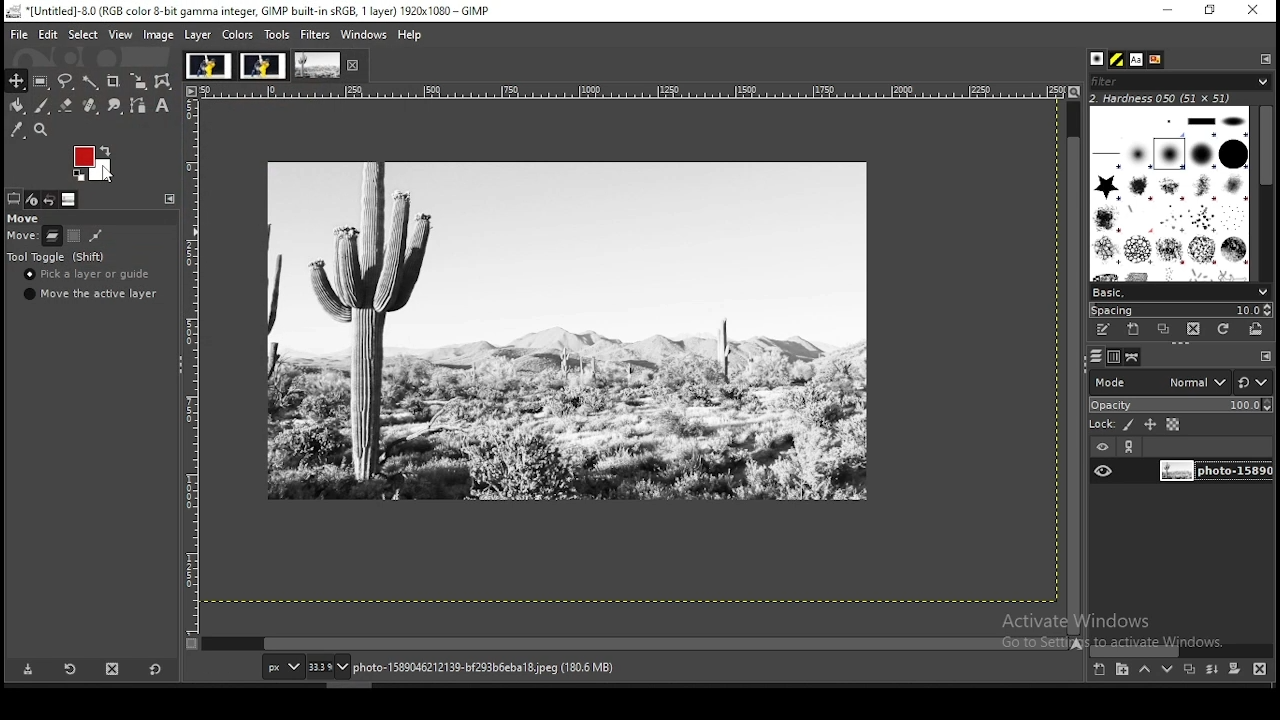 The width and height of the screenshot is (1280, 720). Describe the element at coordinates (22, 218) in the screenshot. I see `move` at that location.